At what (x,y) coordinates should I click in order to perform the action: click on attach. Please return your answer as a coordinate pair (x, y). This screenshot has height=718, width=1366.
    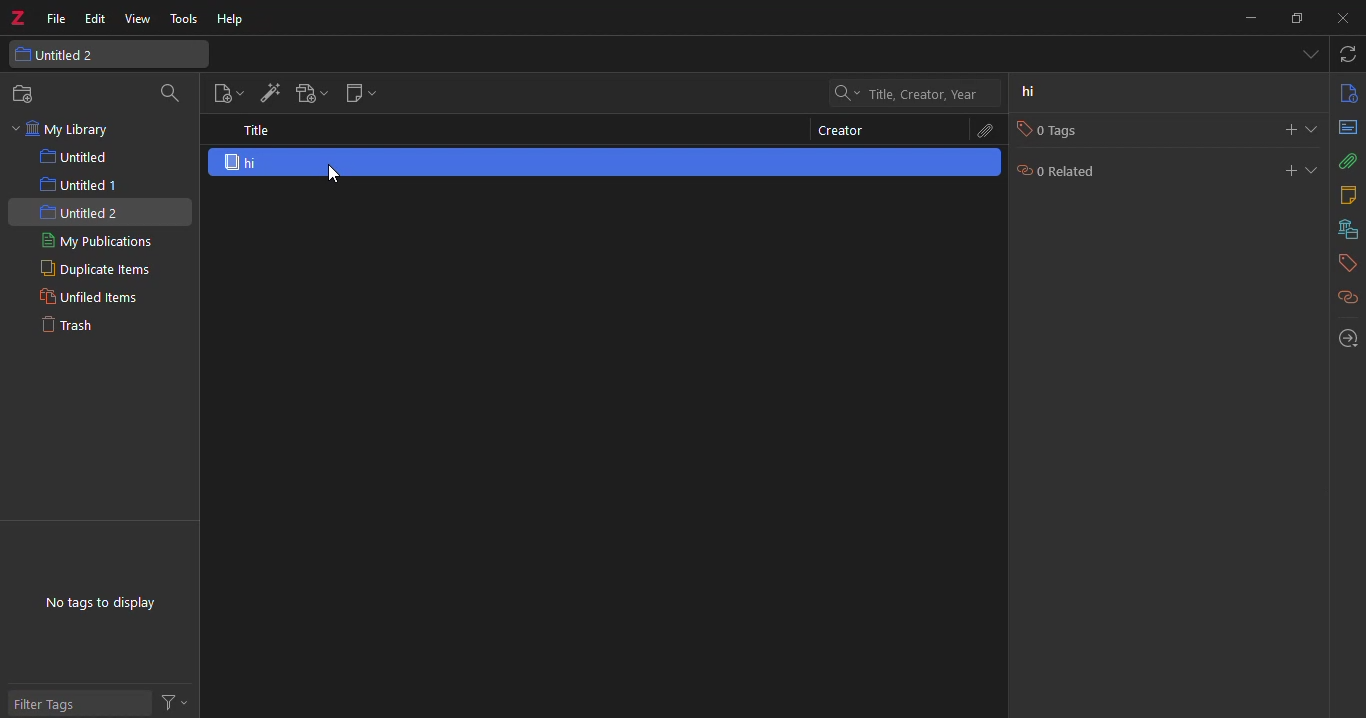
    Looking at the image, I should click on (1347, 163).